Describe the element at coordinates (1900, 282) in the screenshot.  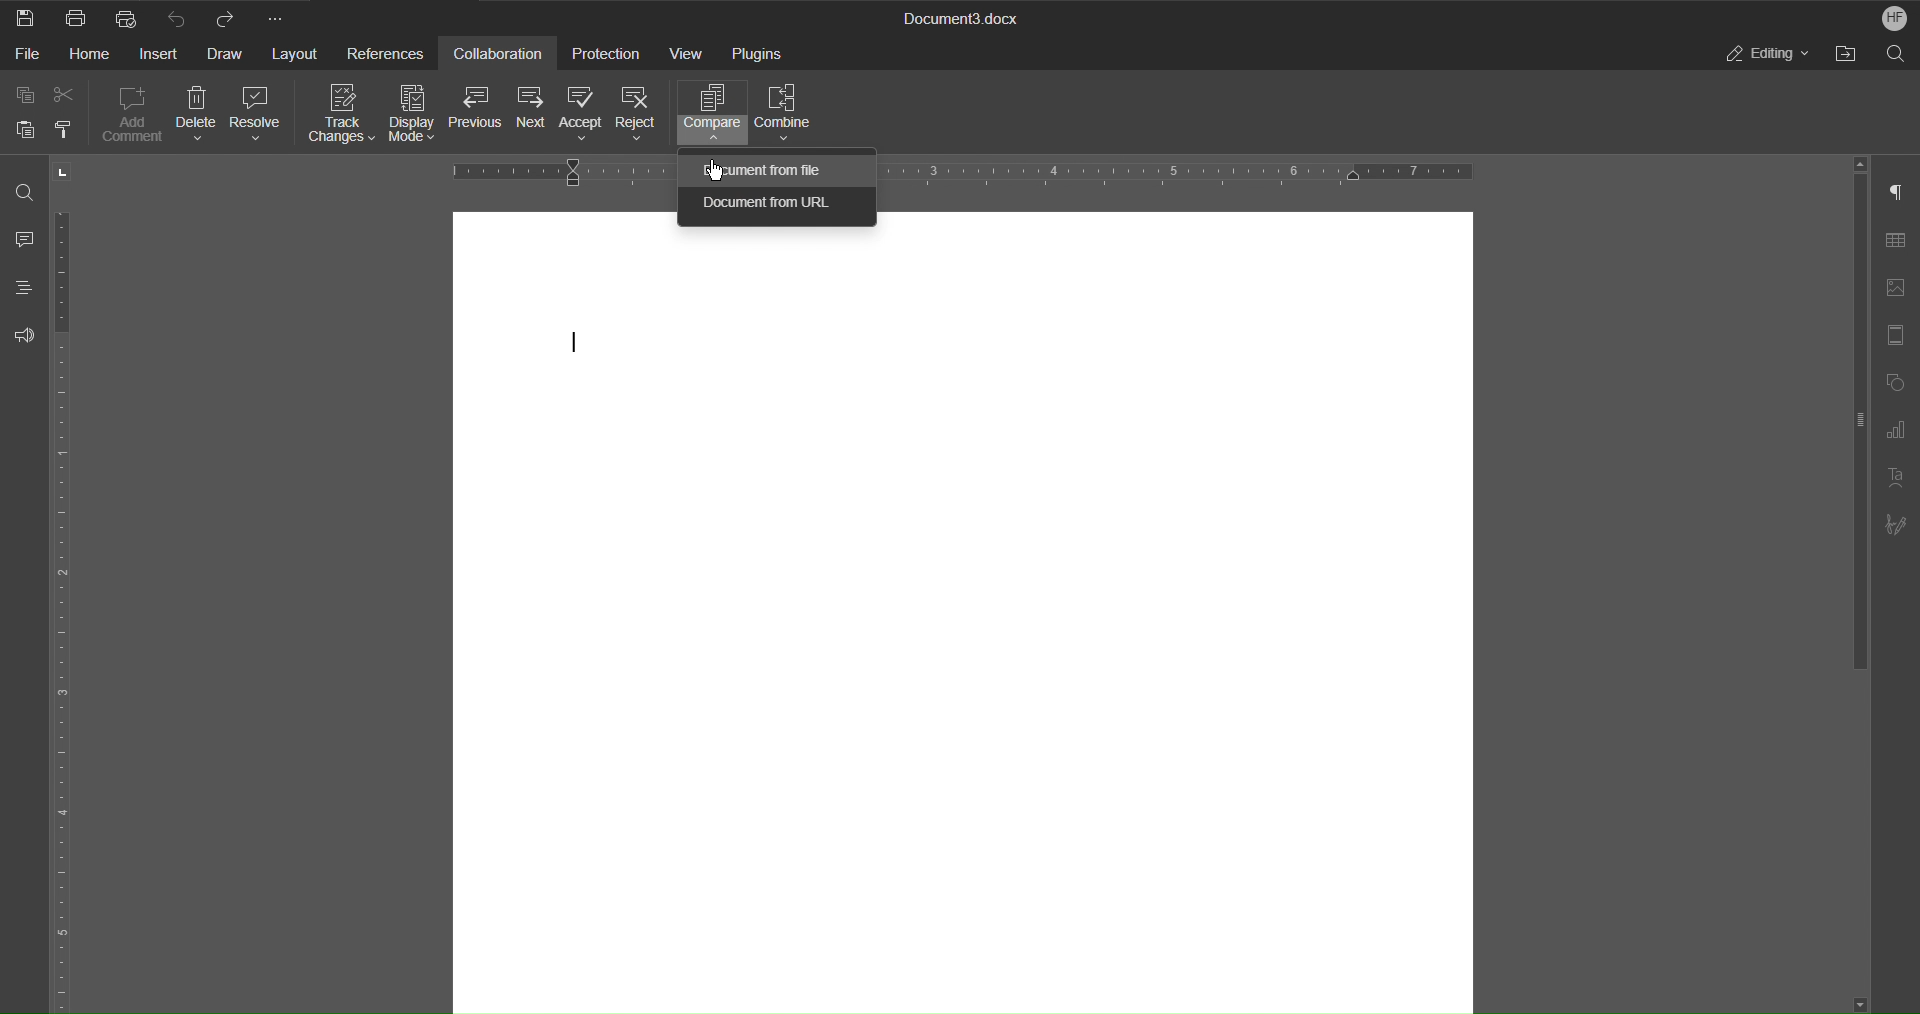
I see `Image Settings` at that location.